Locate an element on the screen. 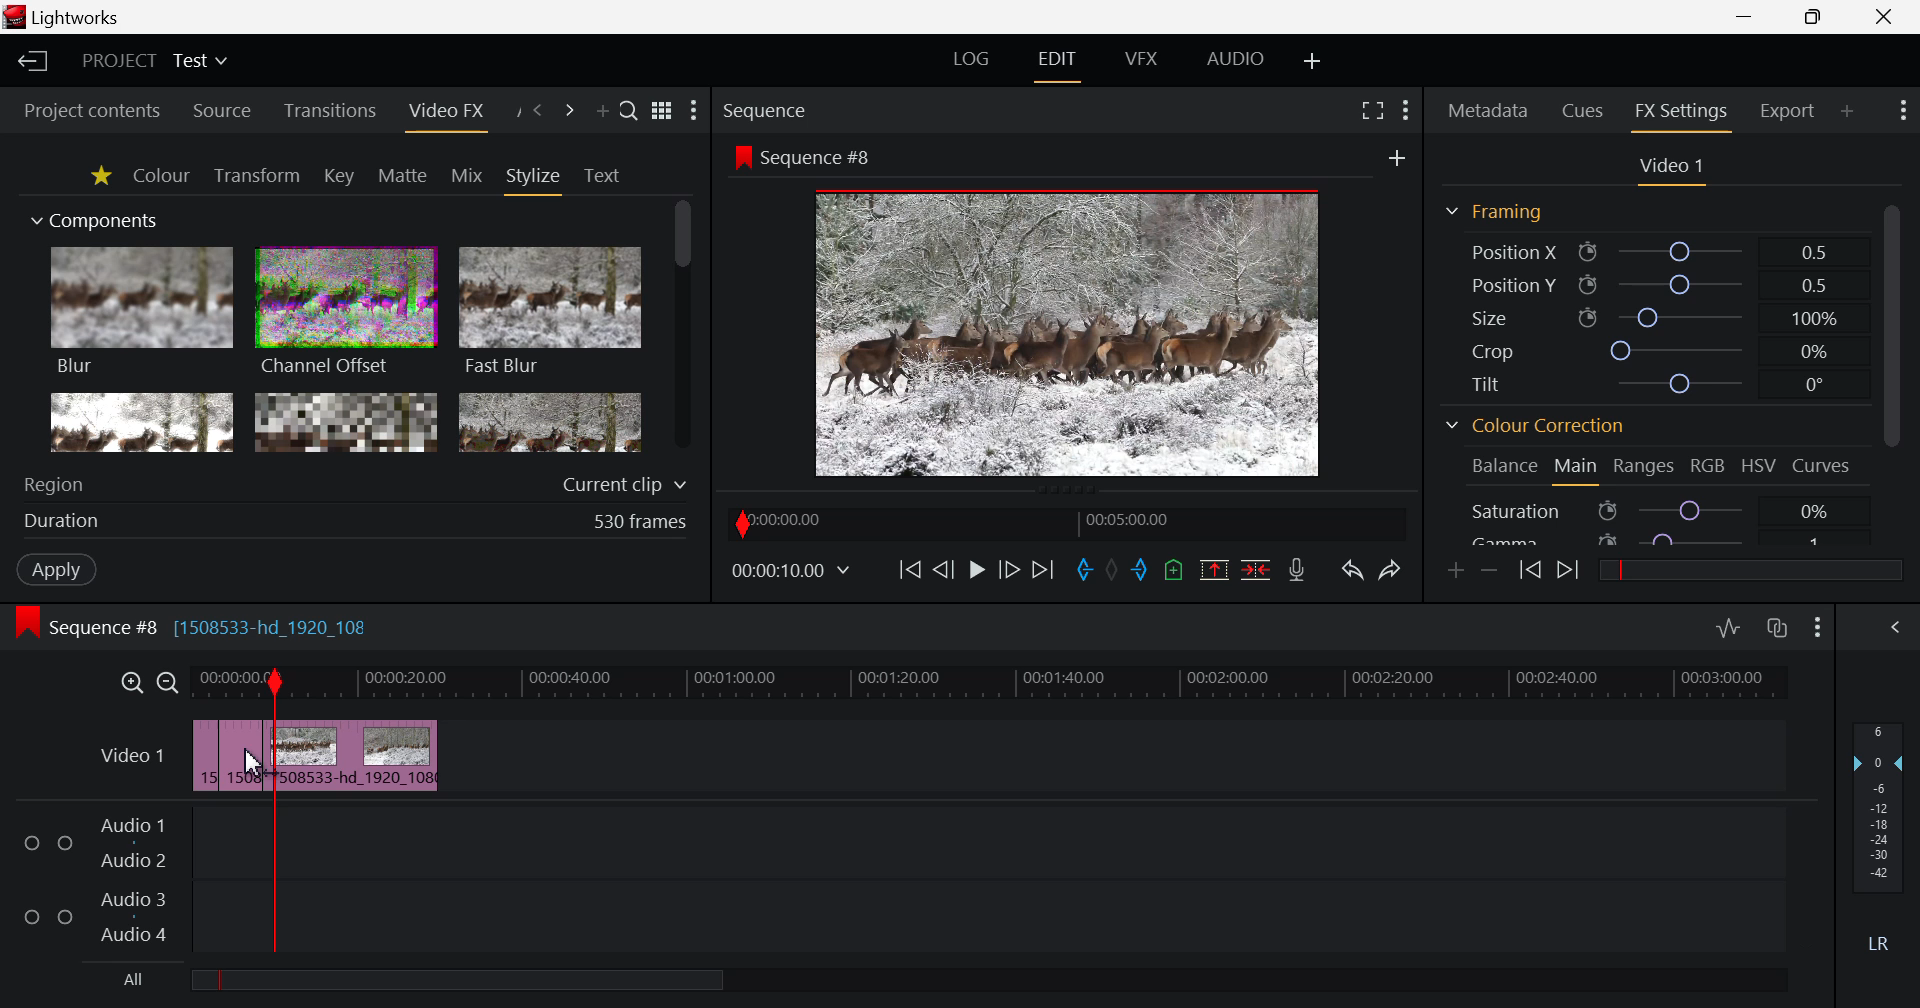 This screenshot has width=1920, height=1008. Next keyframe is located at coordinates (1570, 572).